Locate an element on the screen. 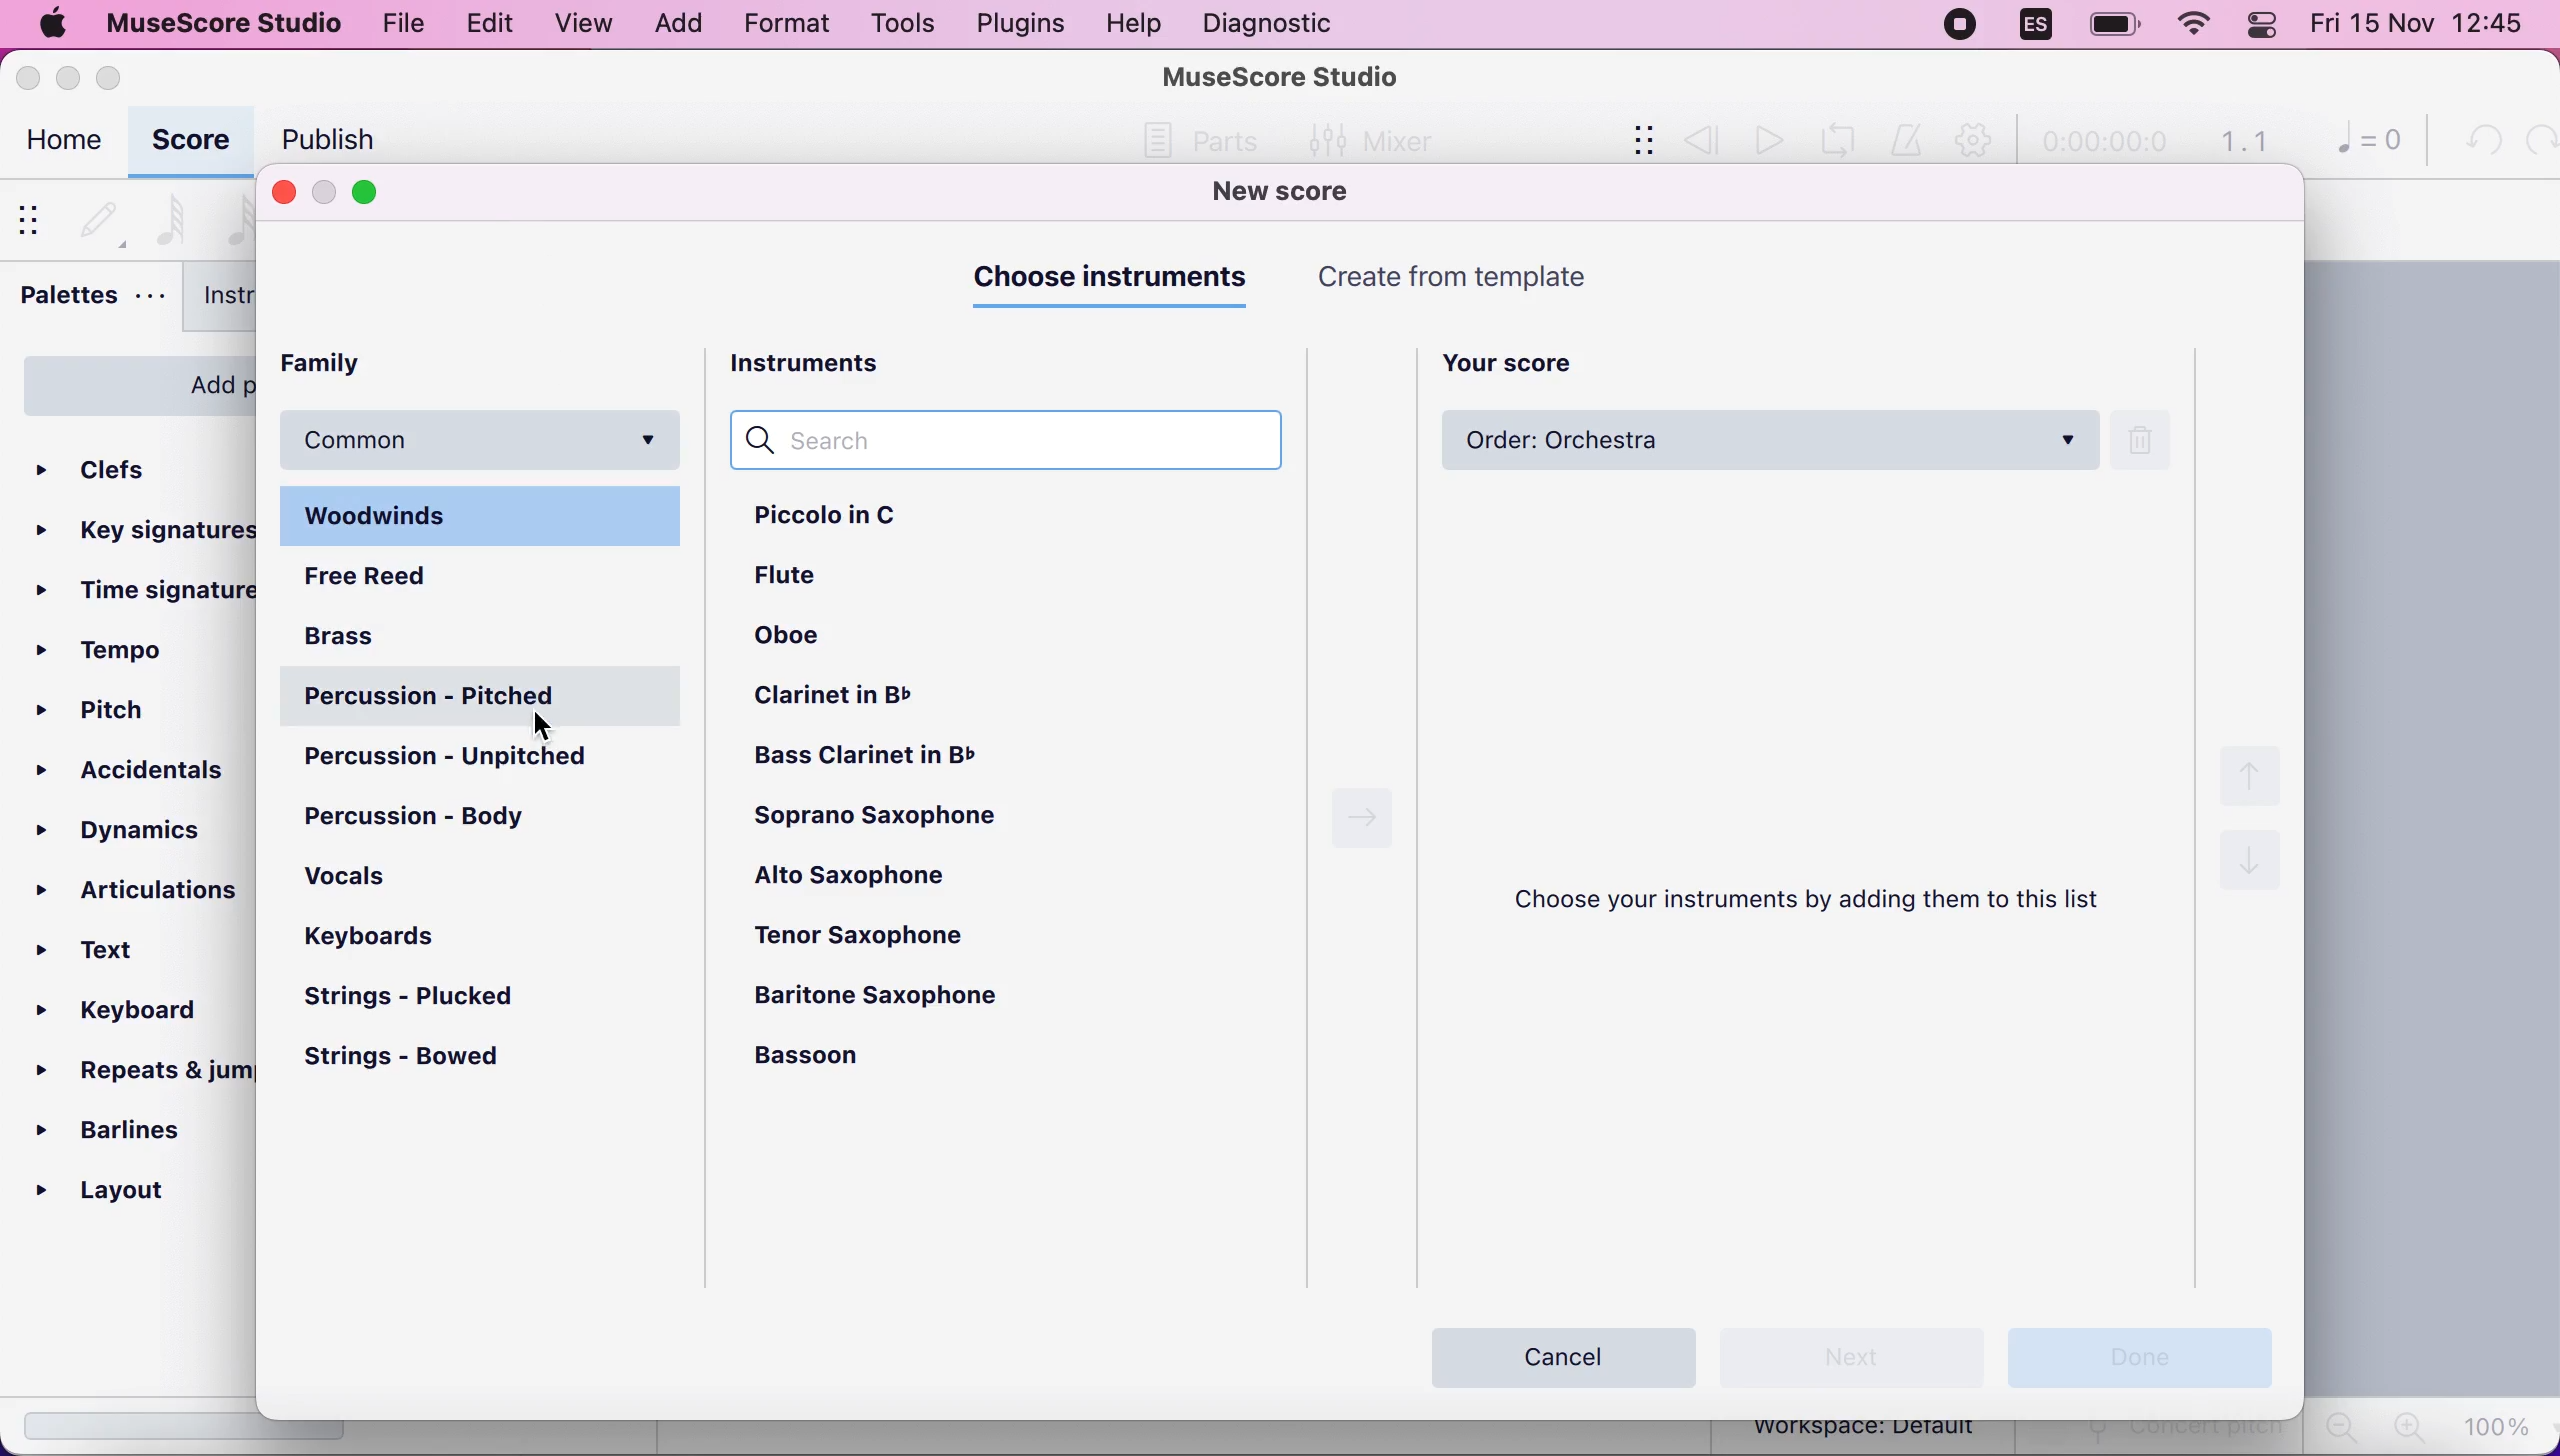 The image size is (2560, 1456). zoom in is located at coordinates (2405, 1427).